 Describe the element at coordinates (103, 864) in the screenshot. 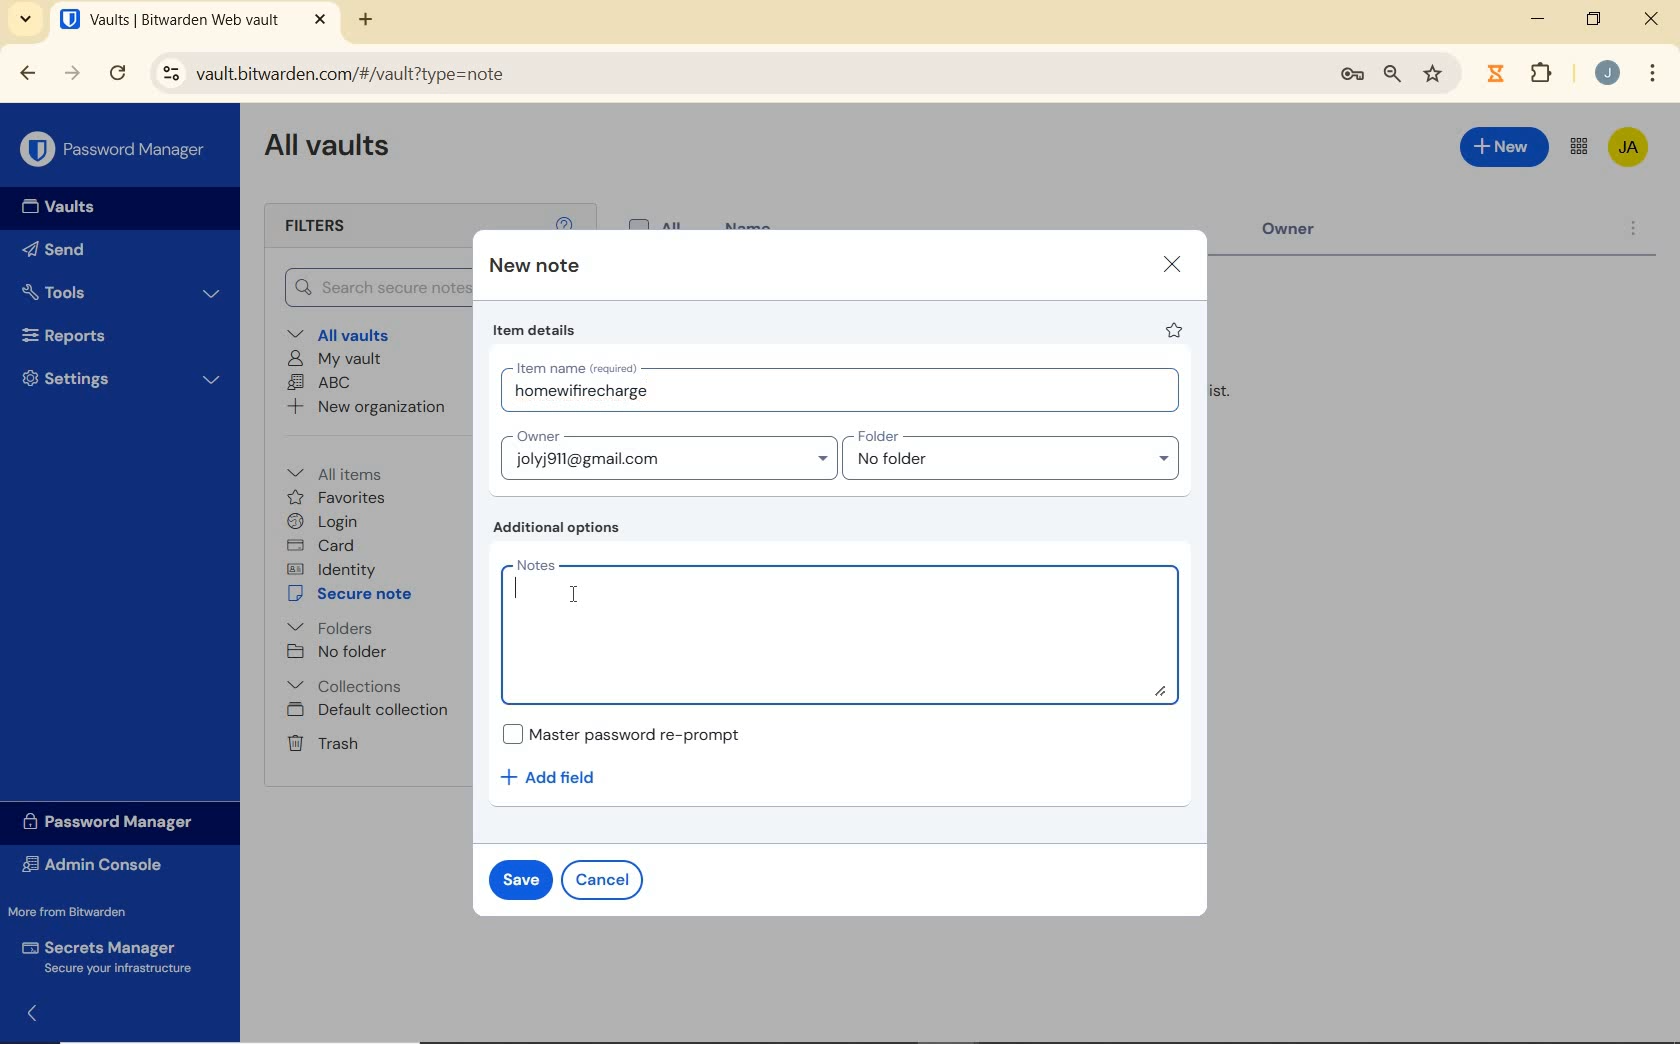

I see `Admin Console` at that location.